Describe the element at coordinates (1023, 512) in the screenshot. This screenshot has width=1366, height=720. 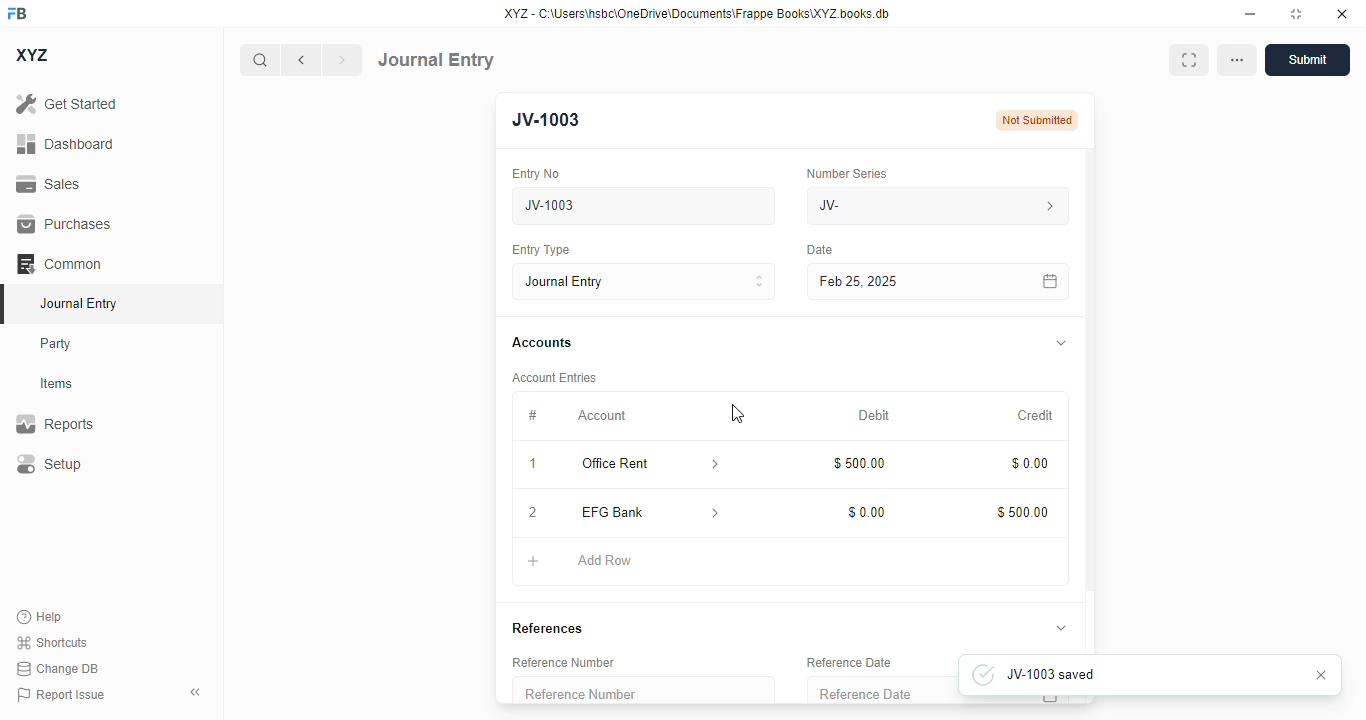
I see `$500.00` at that location.